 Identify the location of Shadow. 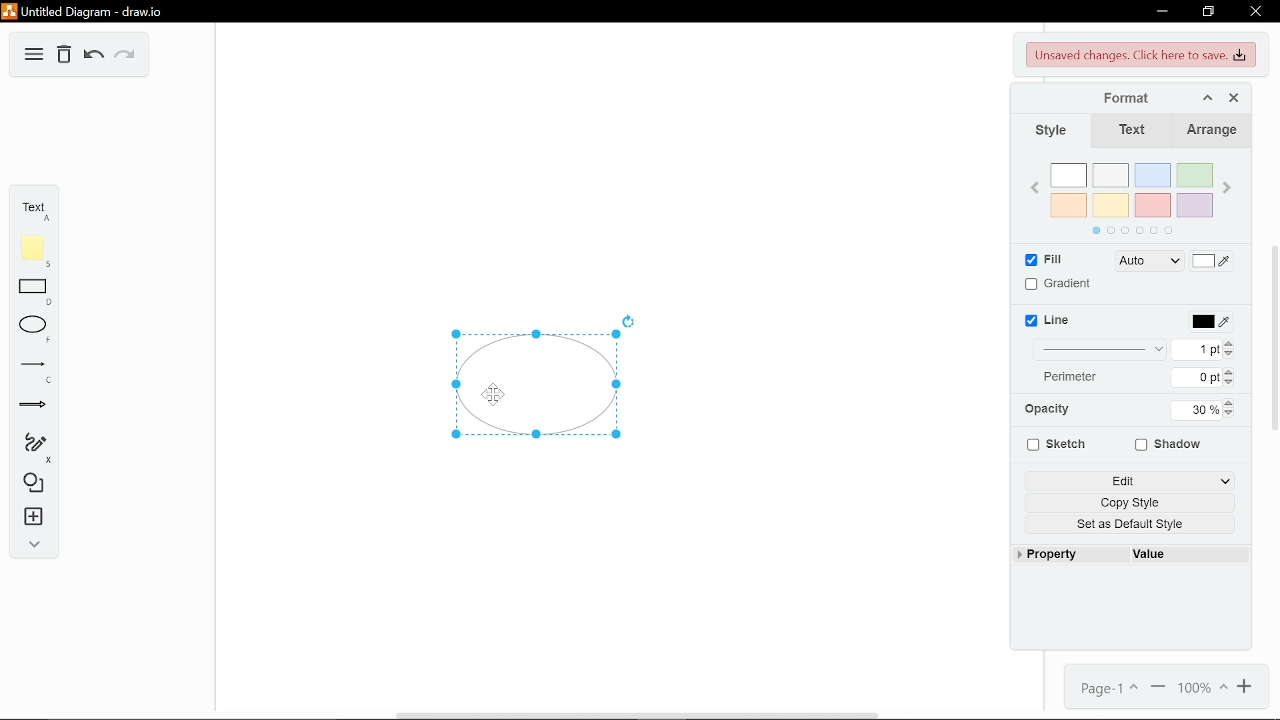
(1176, 445).